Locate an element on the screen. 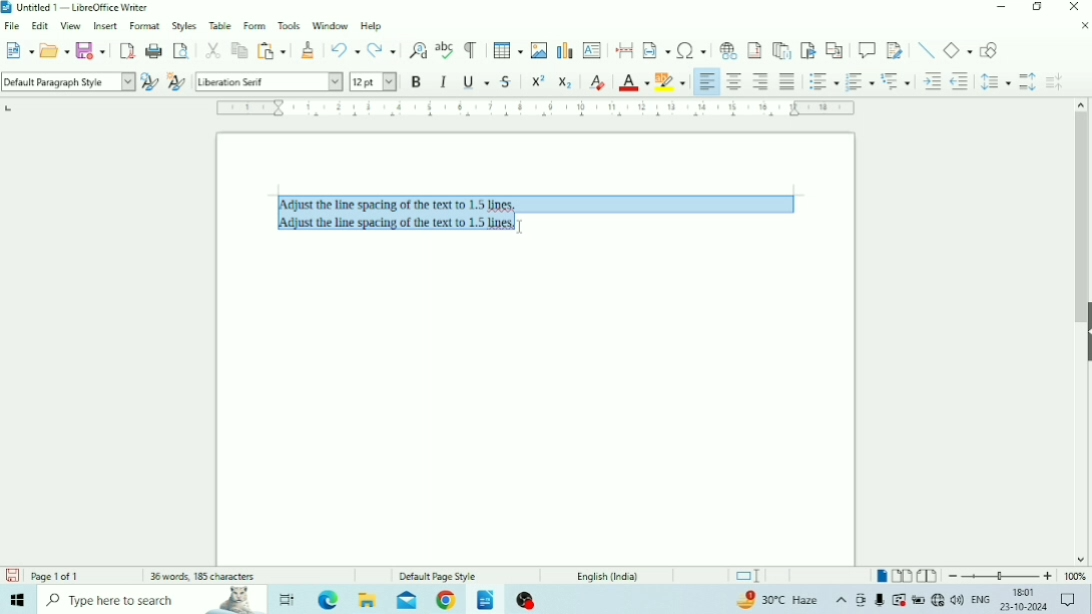 The image size is (1092, 614). Subscript is located at coordinates (566, 82).